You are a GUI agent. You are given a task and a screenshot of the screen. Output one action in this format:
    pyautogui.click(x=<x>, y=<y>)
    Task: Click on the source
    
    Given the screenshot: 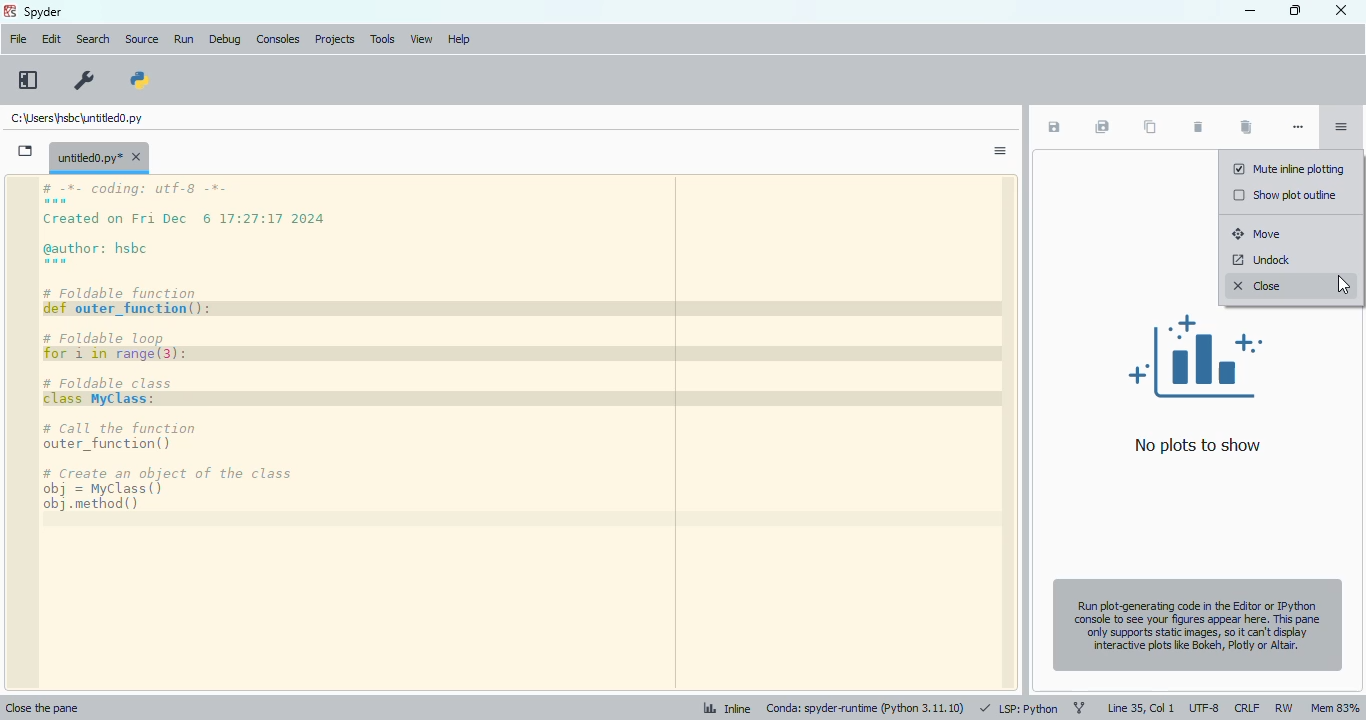 What is the action you would take?
    pyautogui.click(x=142, y=40)
    